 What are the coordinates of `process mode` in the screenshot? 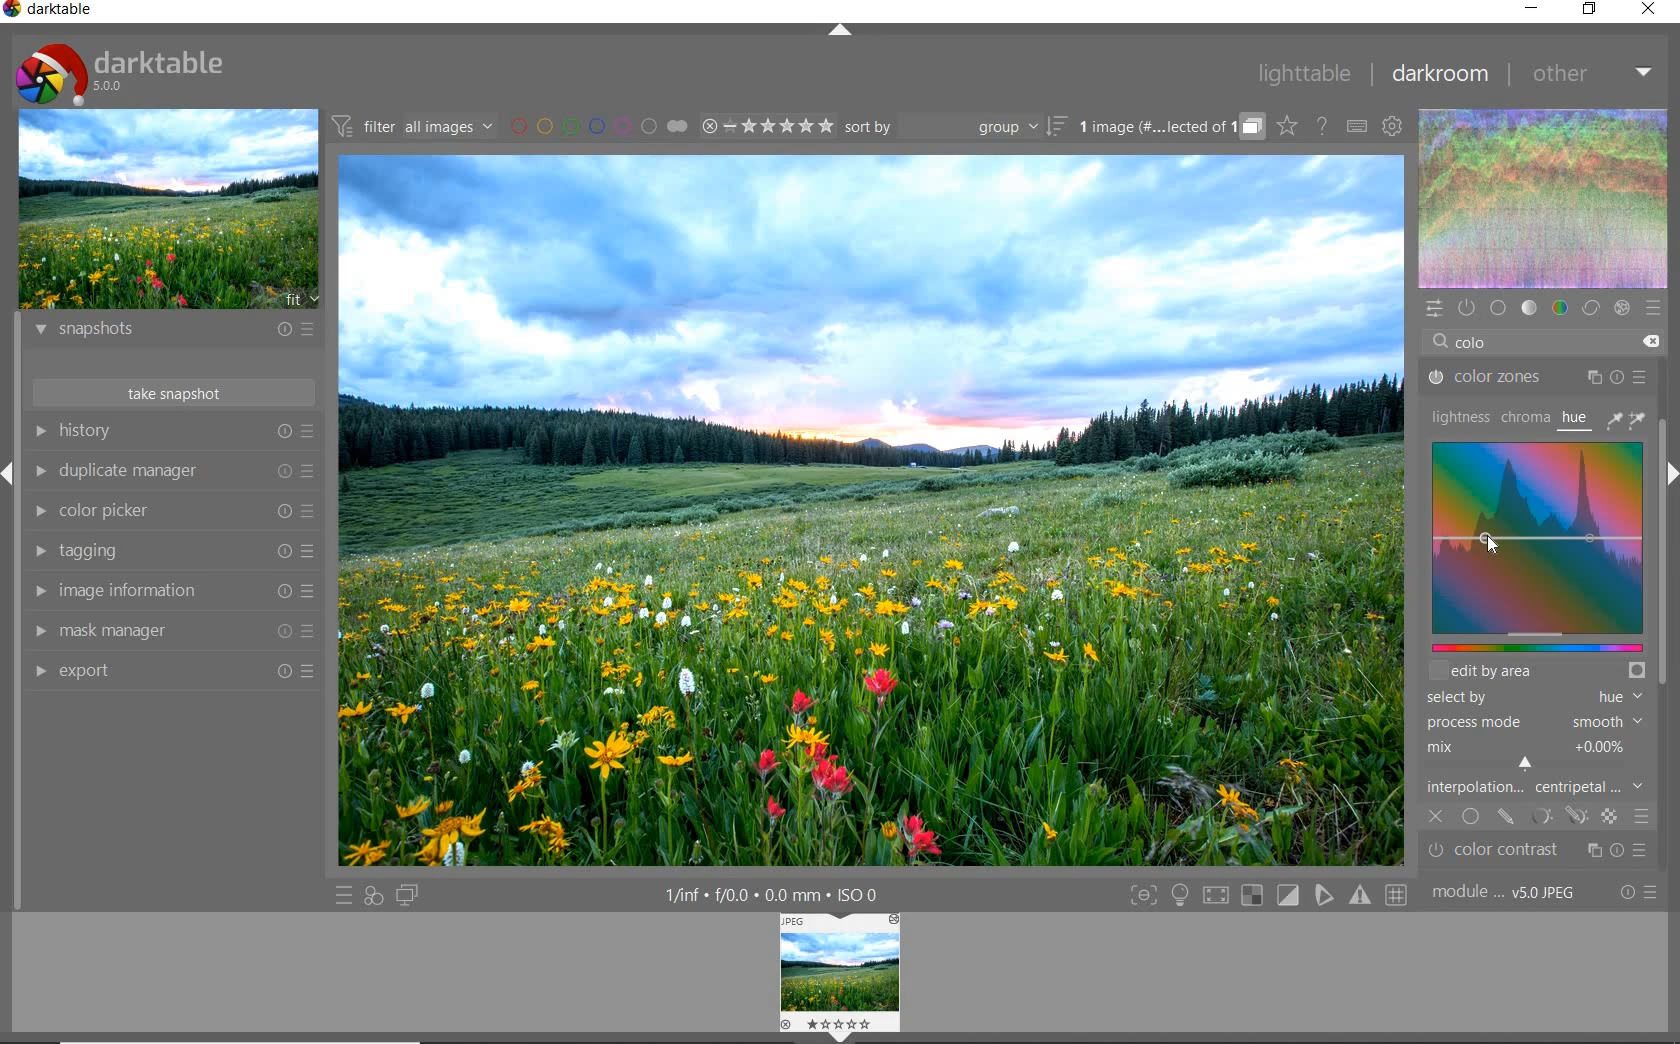 It's located at (1533, 724).